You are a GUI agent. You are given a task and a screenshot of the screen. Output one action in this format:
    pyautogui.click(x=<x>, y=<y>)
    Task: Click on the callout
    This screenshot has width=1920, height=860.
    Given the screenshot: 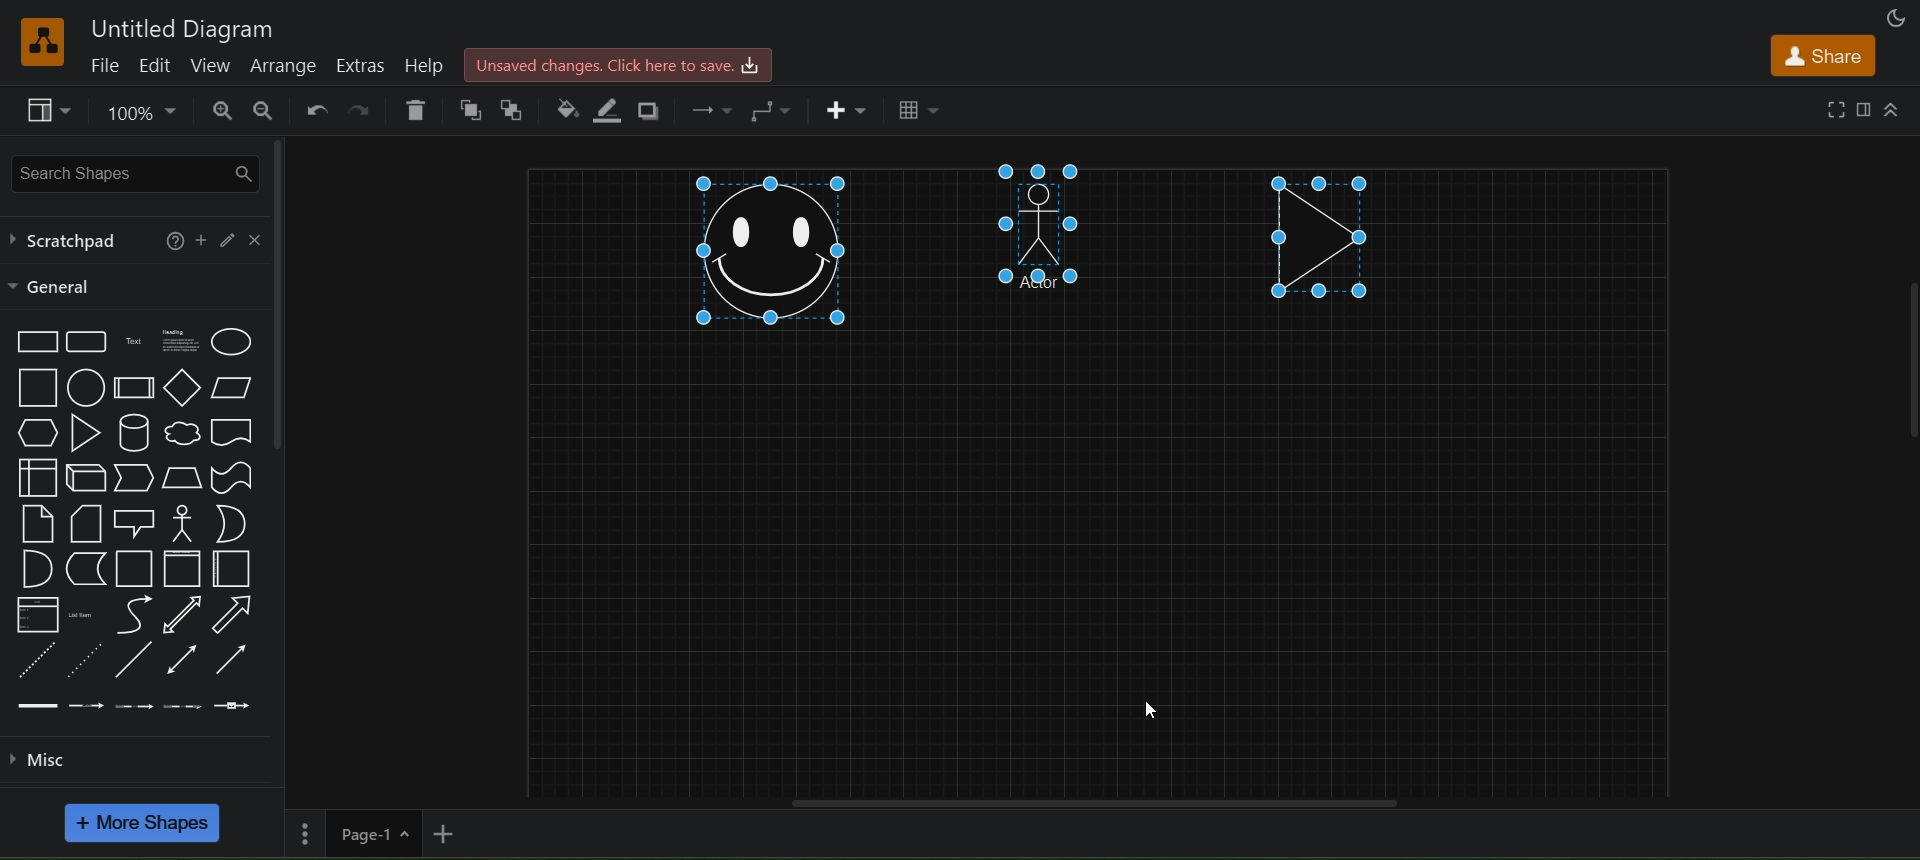 What is the action you would take?
    pyautogui.click(x=134, y=522)
    